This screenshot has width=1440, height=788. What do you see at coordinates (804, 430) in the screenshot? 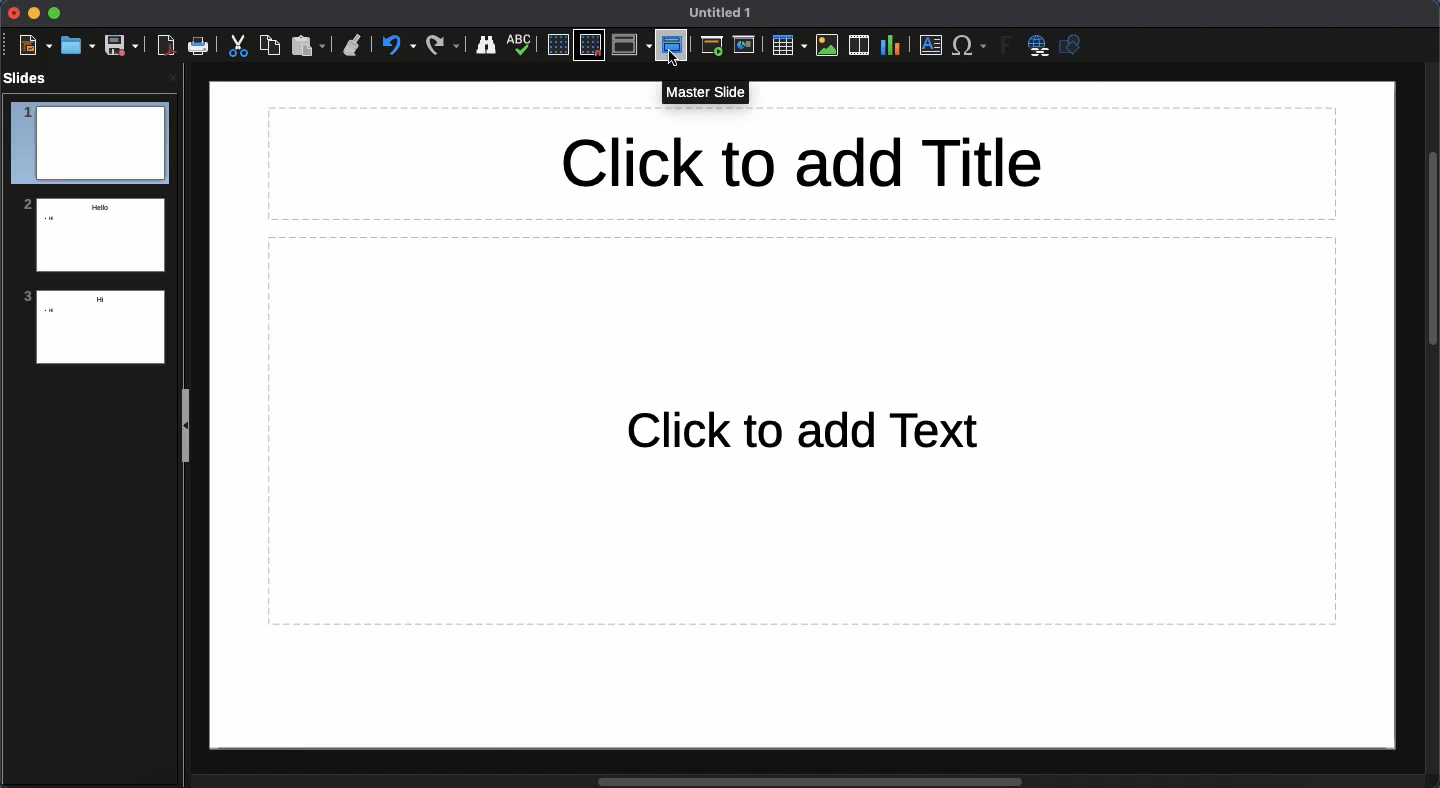
I see `Text` at bounding box center [804, 430].